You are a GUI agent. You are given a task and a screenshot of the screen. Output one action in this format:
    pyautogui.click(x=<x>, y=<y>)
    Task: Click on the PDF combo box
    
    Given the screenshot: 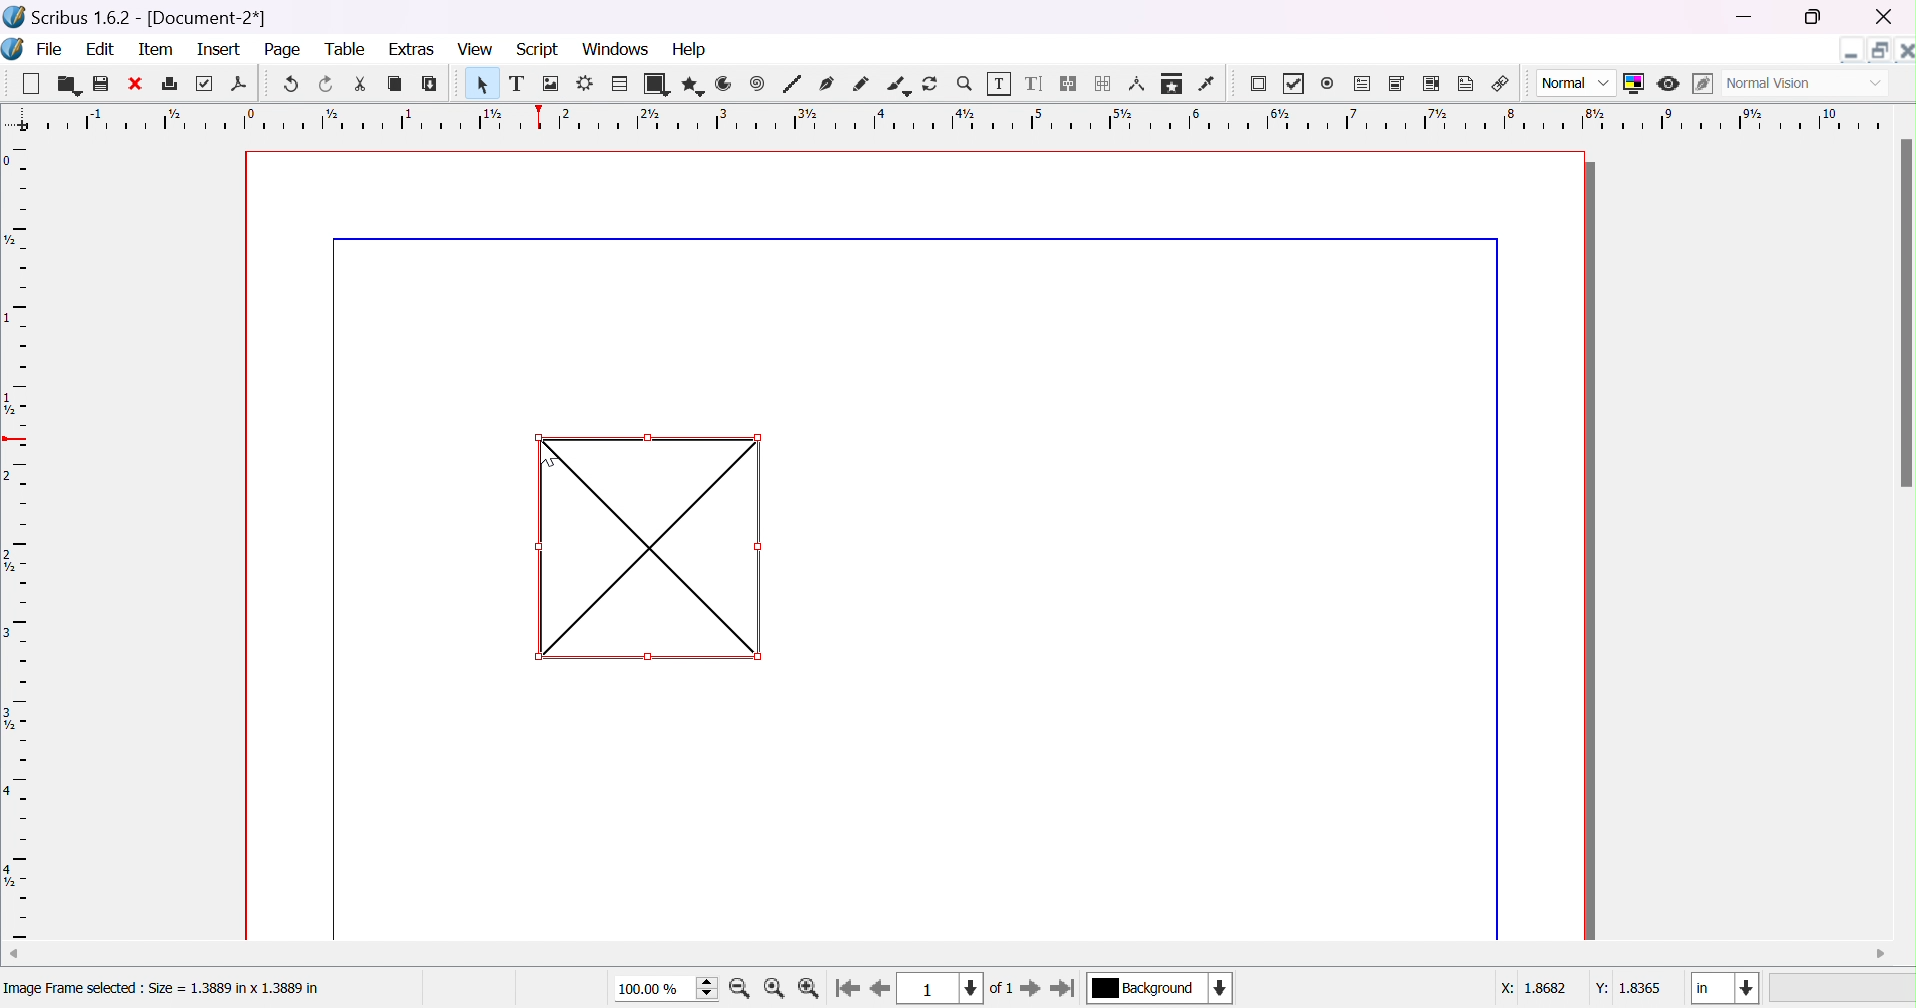 What is the action you would take?
    pyautogui.click(x=1398, y=84)
    